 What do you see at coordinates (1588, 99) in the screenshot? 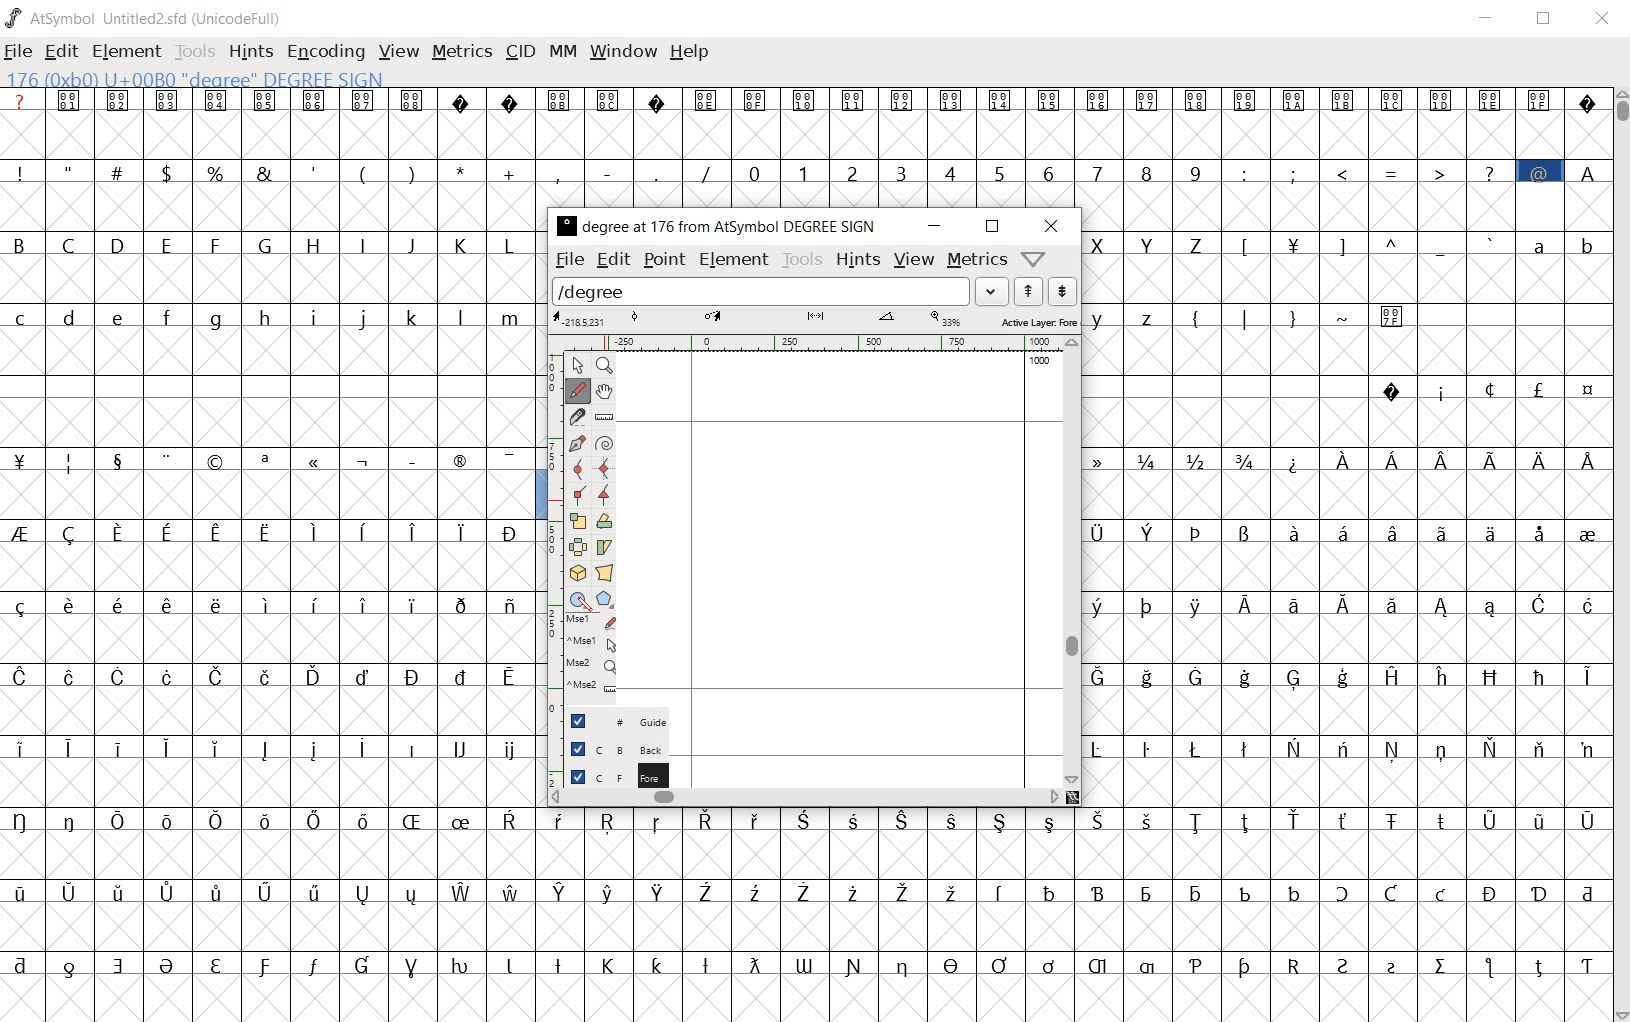
I see `unsupported charters` at bounding box center [1588, 99].